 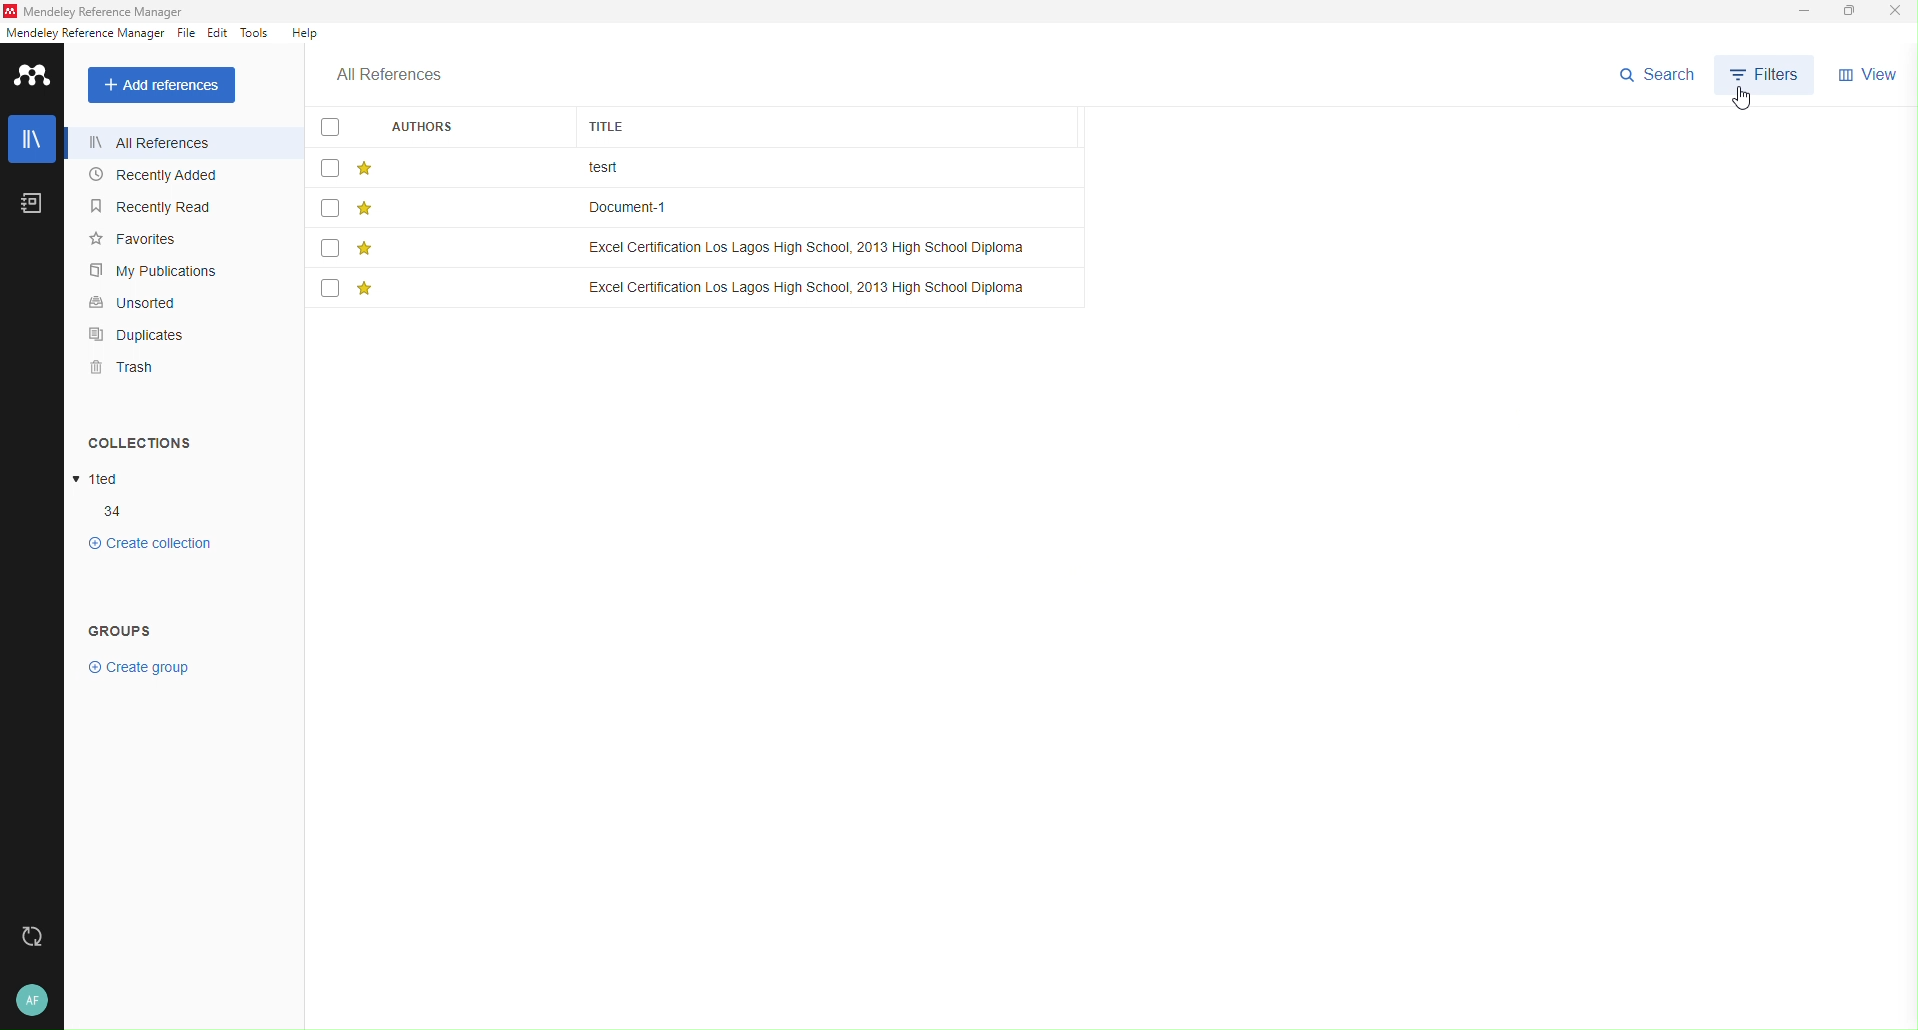 I want to click on Unsorted, so click(x=151, y=301).